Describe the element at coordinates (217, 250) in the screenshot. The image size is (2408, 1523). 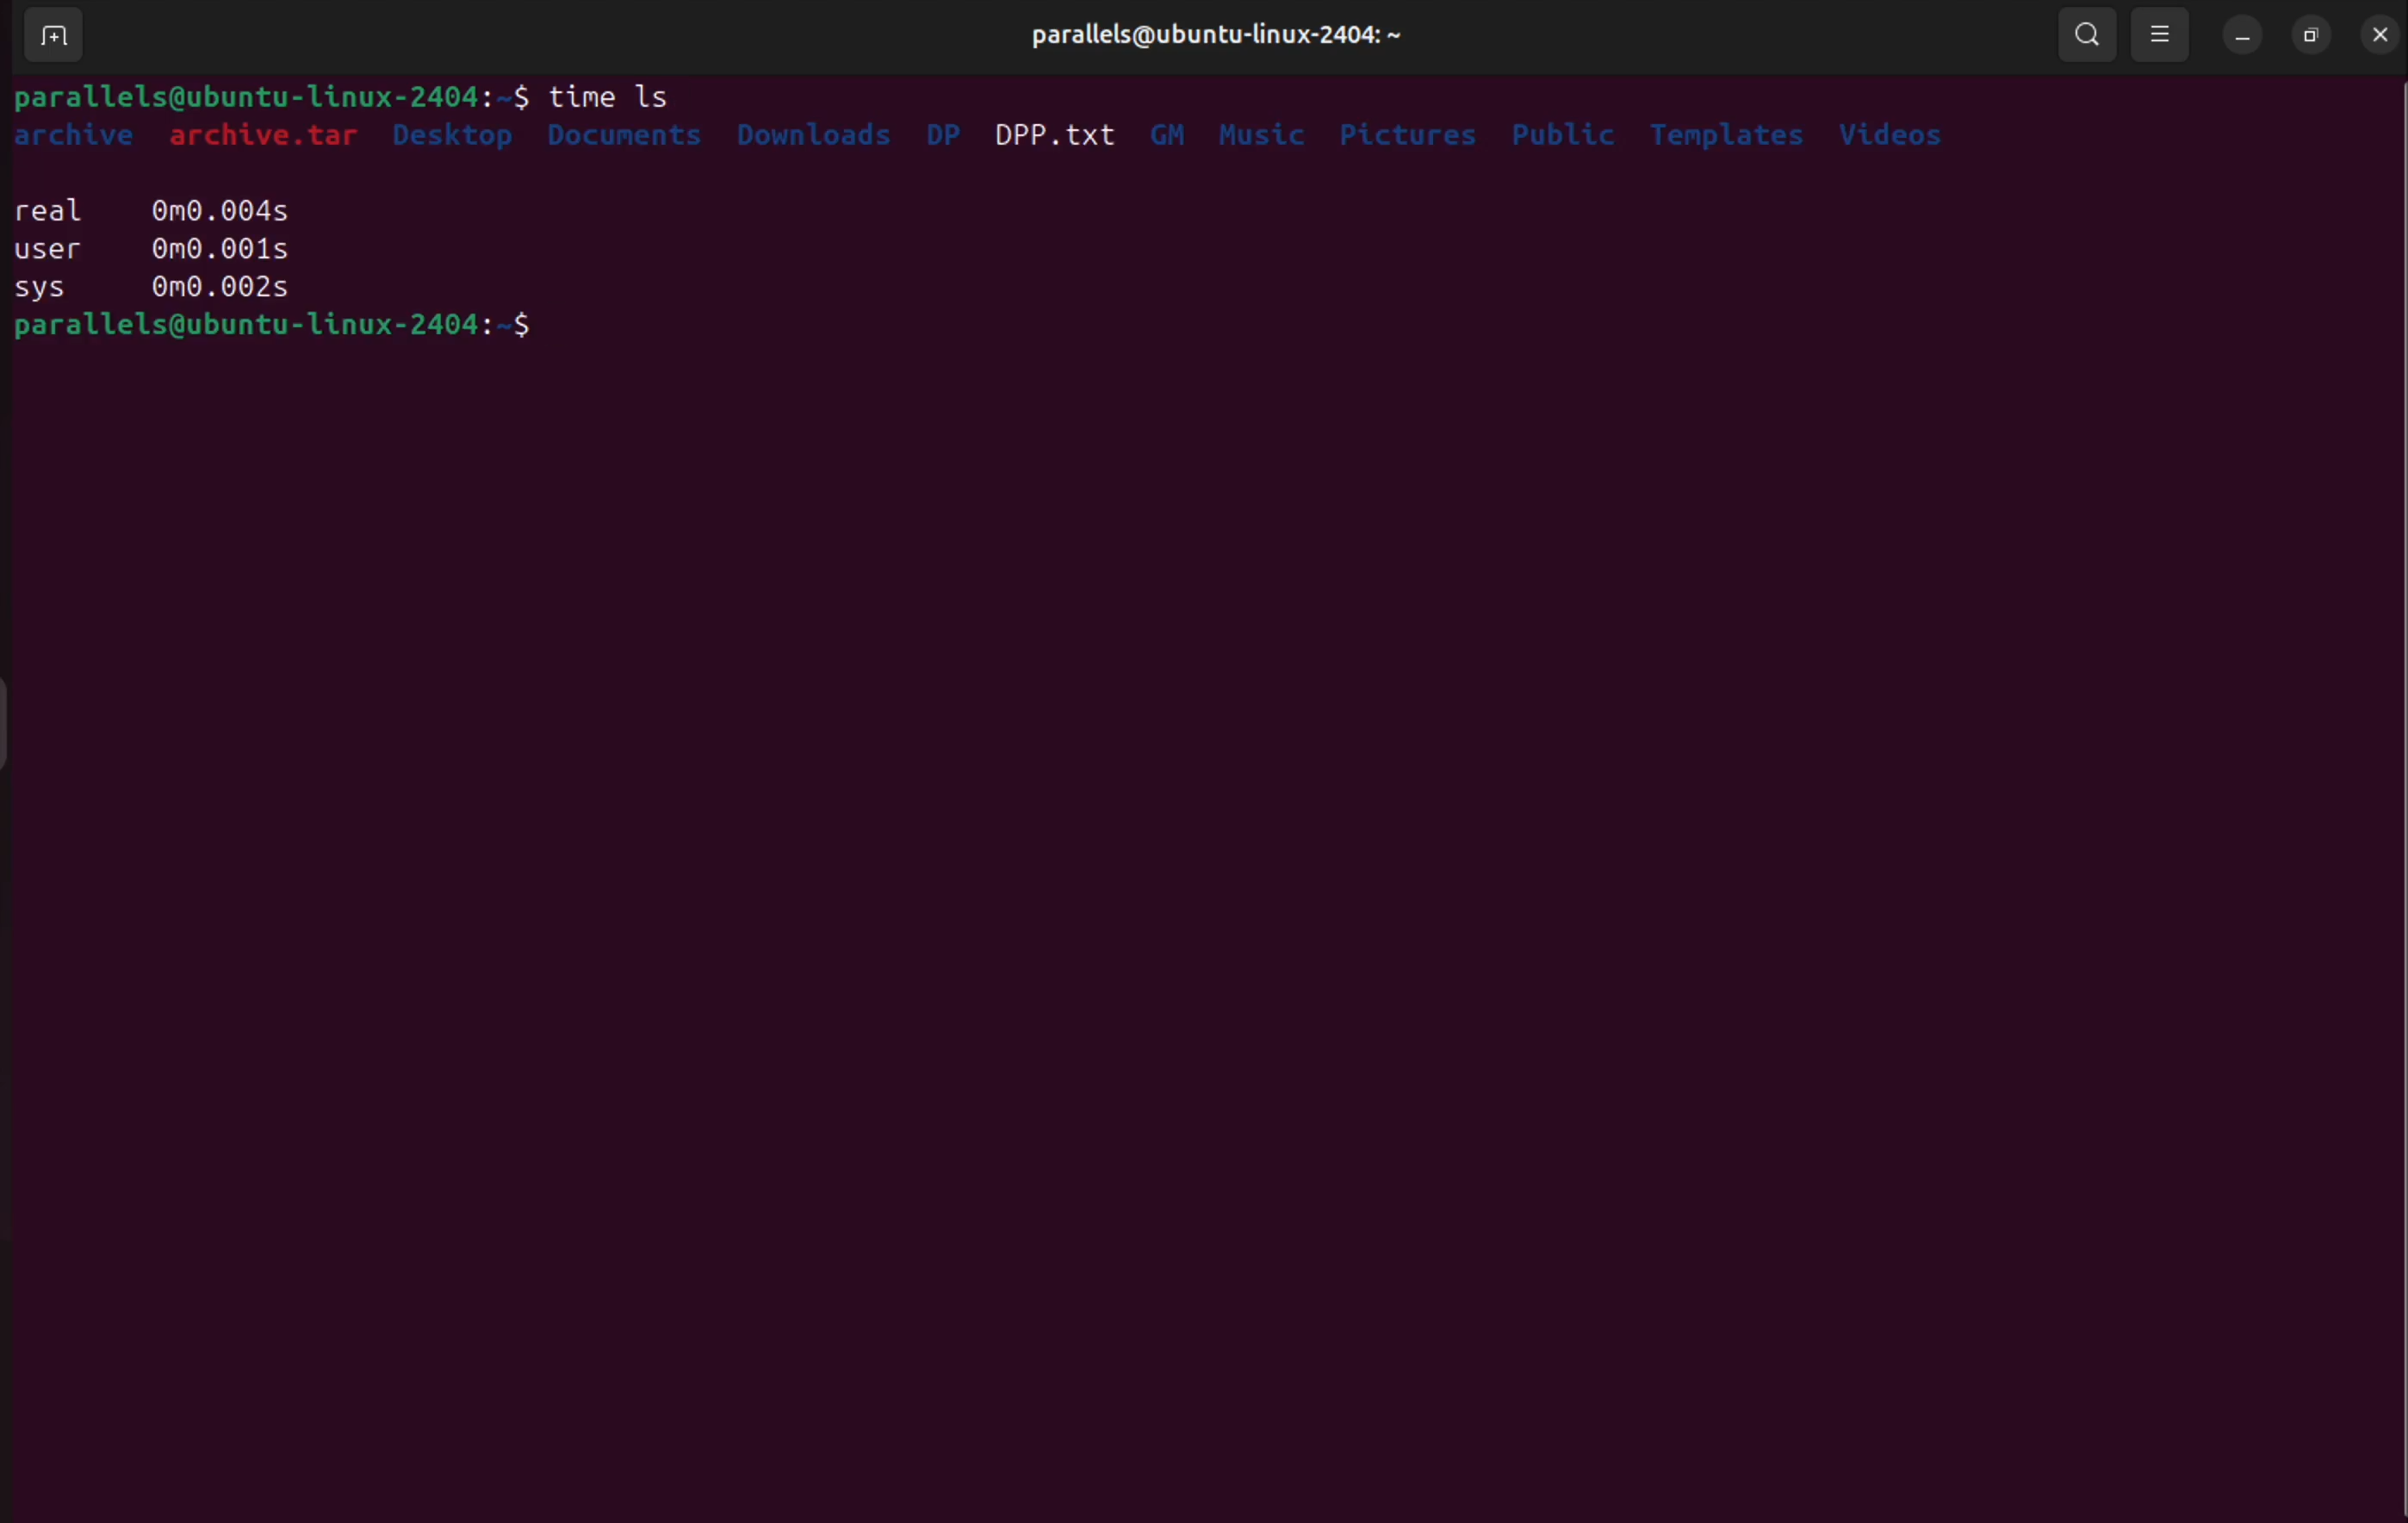
I see `0m0.001s` at that location.